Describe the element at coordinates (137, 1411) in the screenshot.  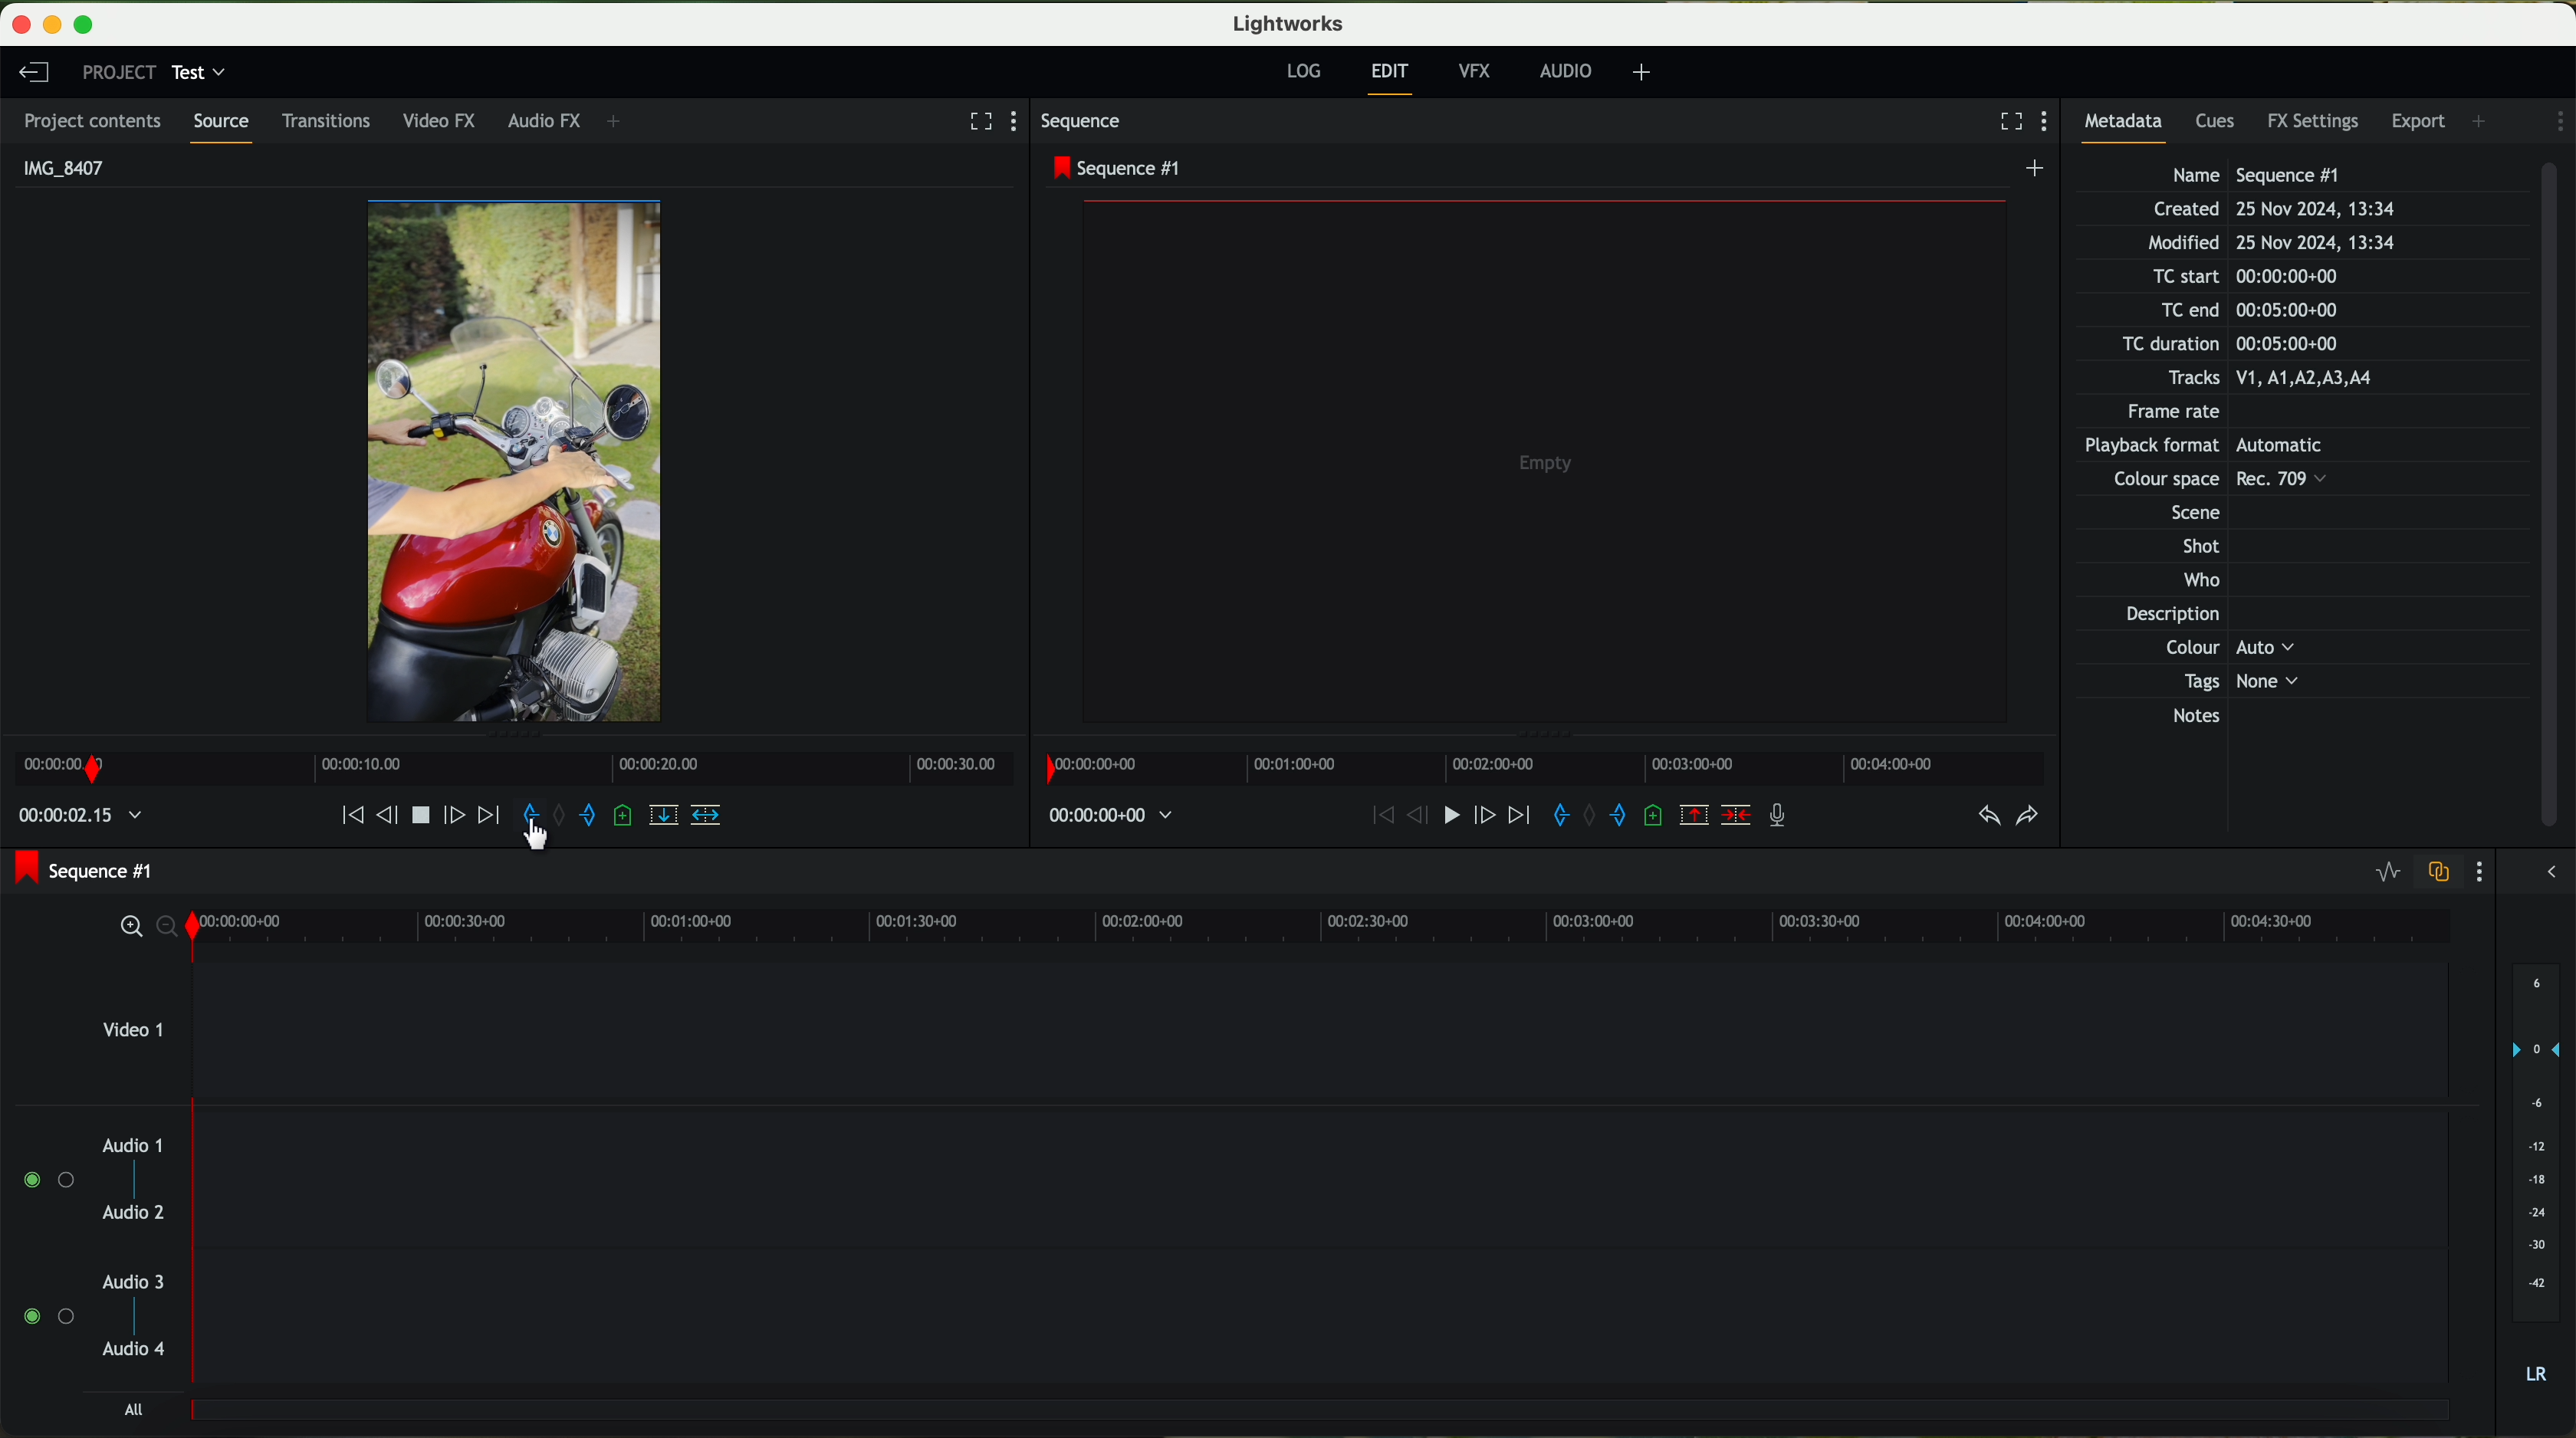
I see `all` at that location.